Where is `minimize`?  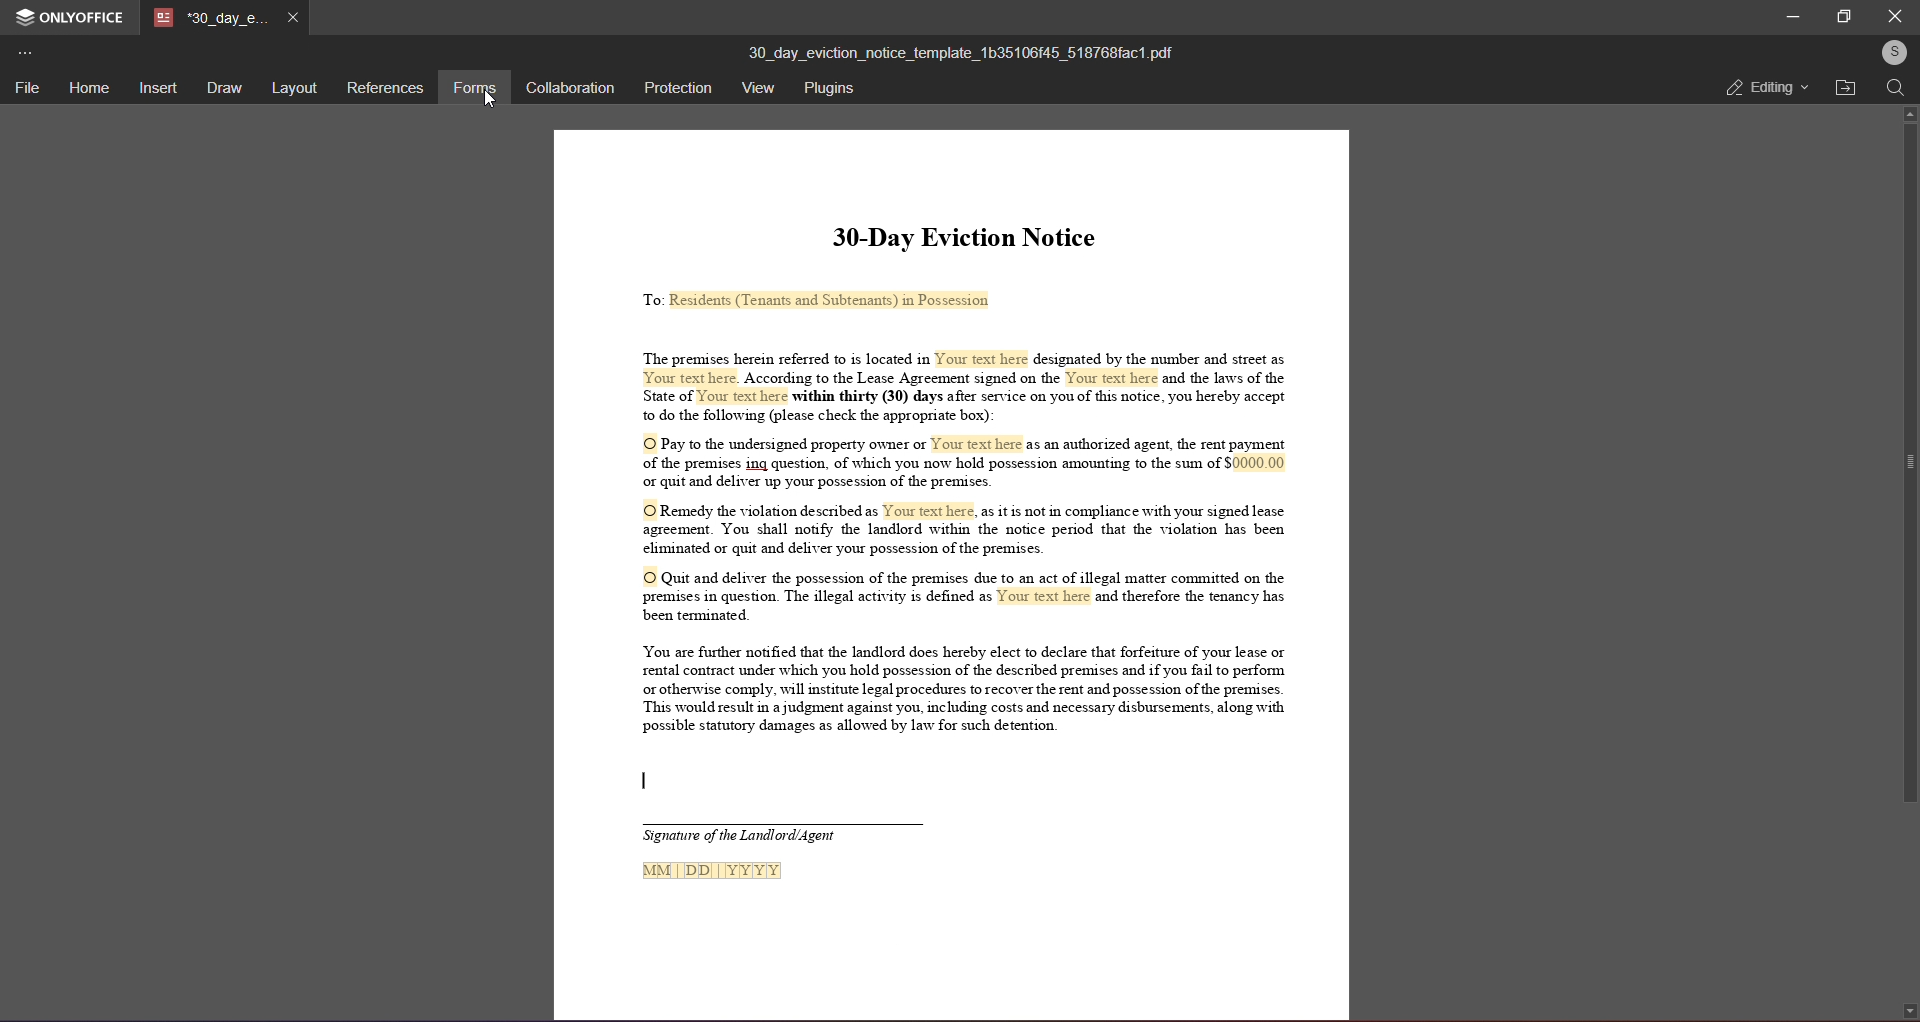
minimize is located at coordinates (1783, 15).